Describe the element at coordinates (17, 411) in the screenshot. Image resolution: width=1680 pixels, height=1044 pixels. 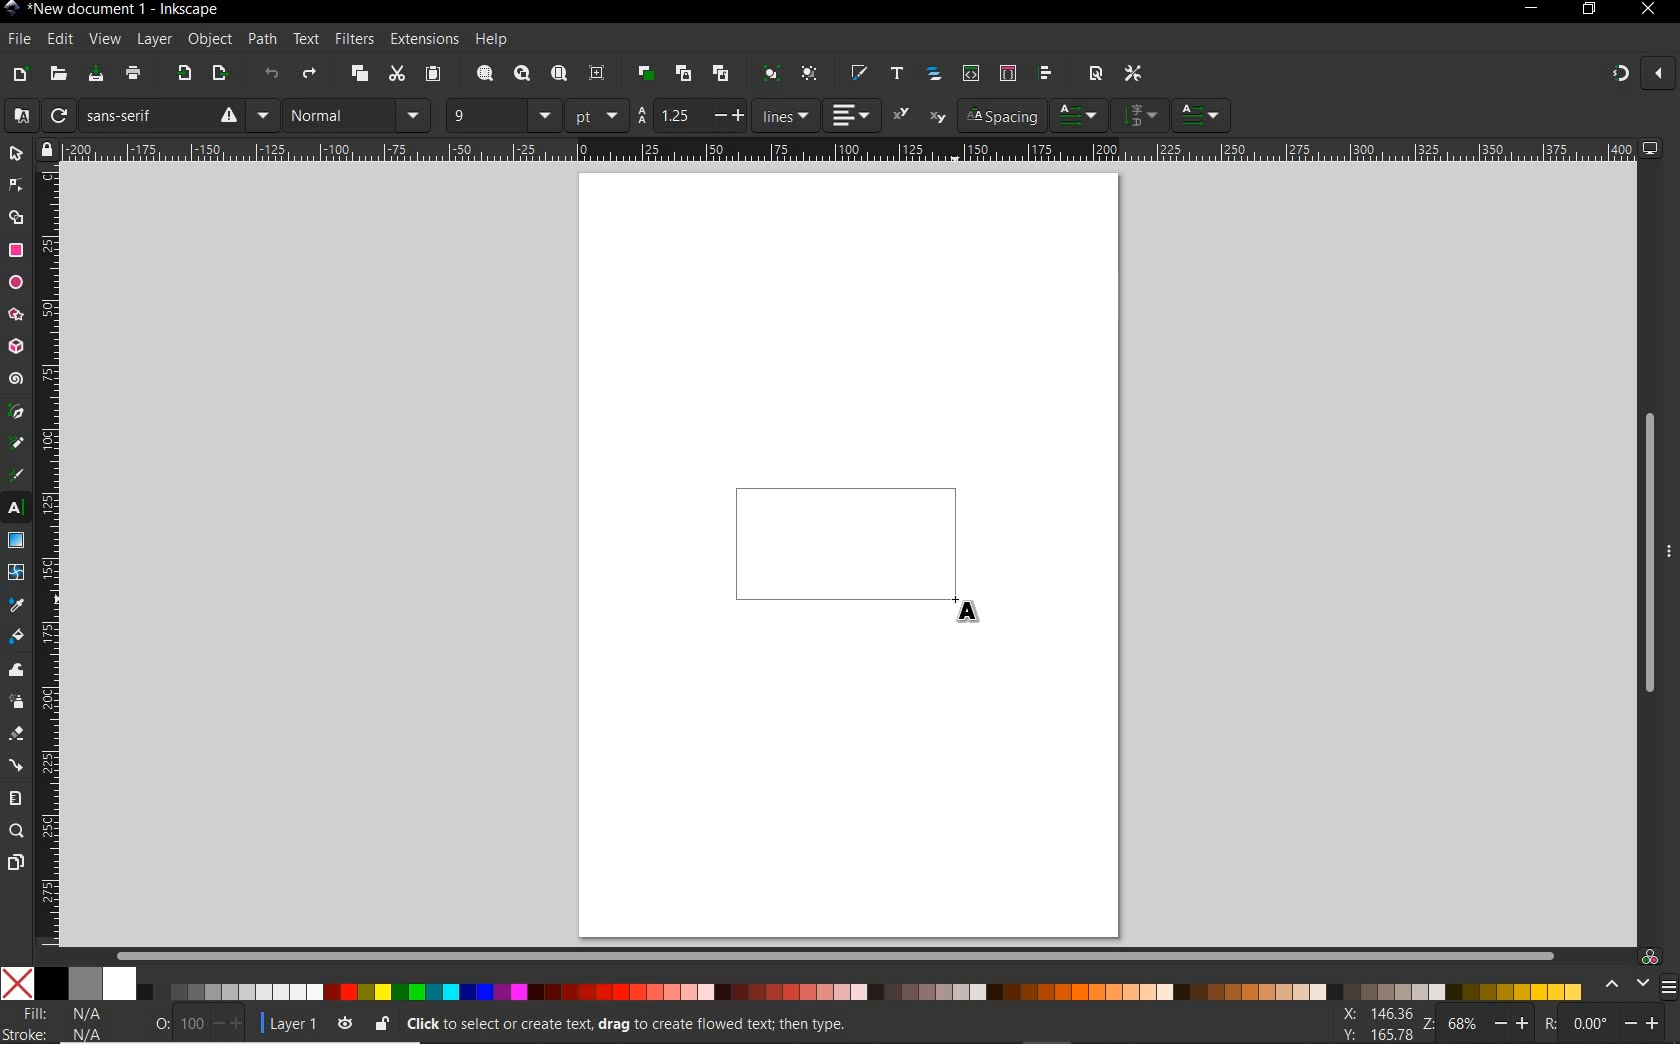
I see `pen tool` at that location.